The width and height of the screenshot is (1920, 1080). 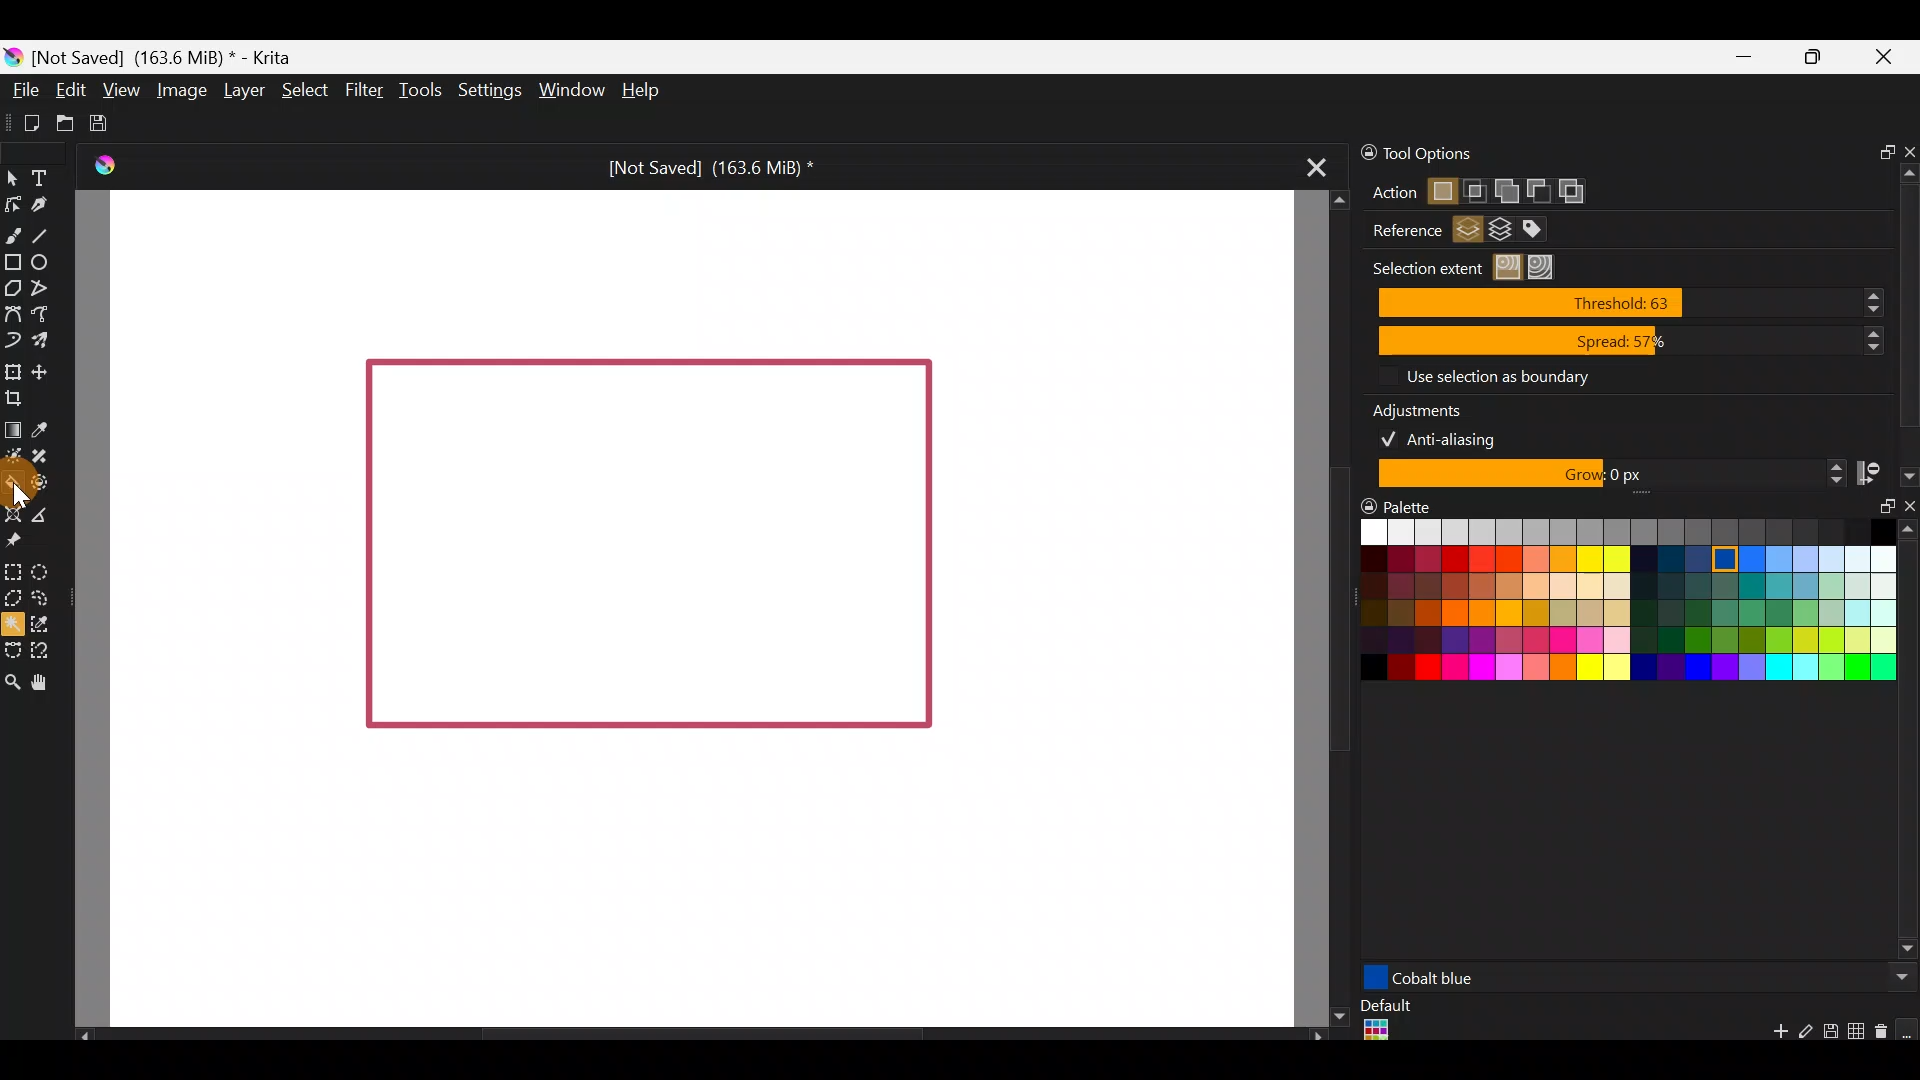 I want to click on Anti-aliasing, so click(x=1452, y=437).